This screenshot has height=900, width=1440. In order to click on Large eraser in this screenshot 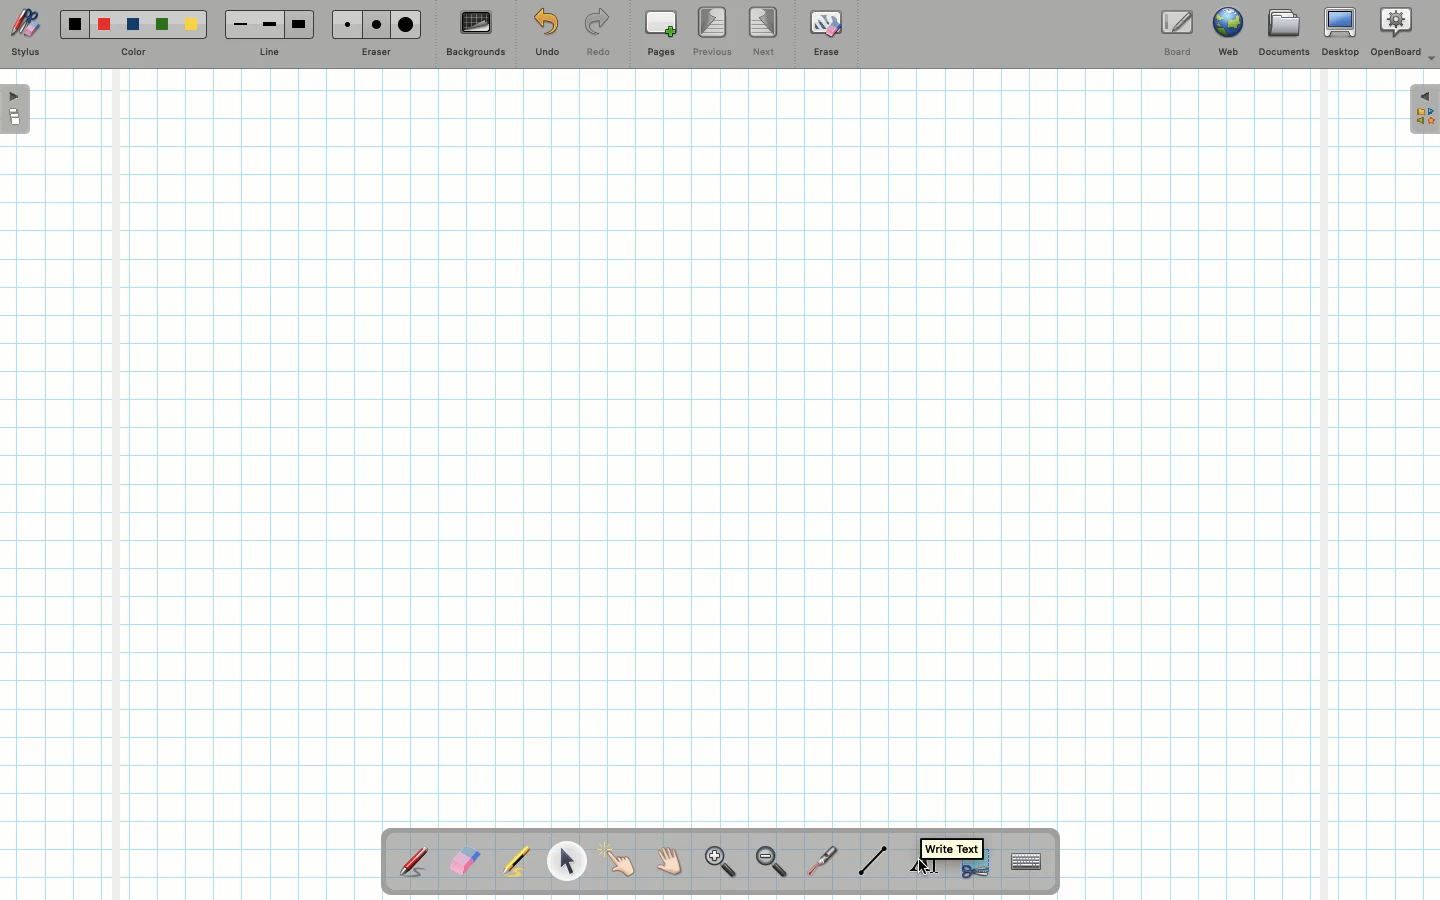, I will do `click(406, 24)`.